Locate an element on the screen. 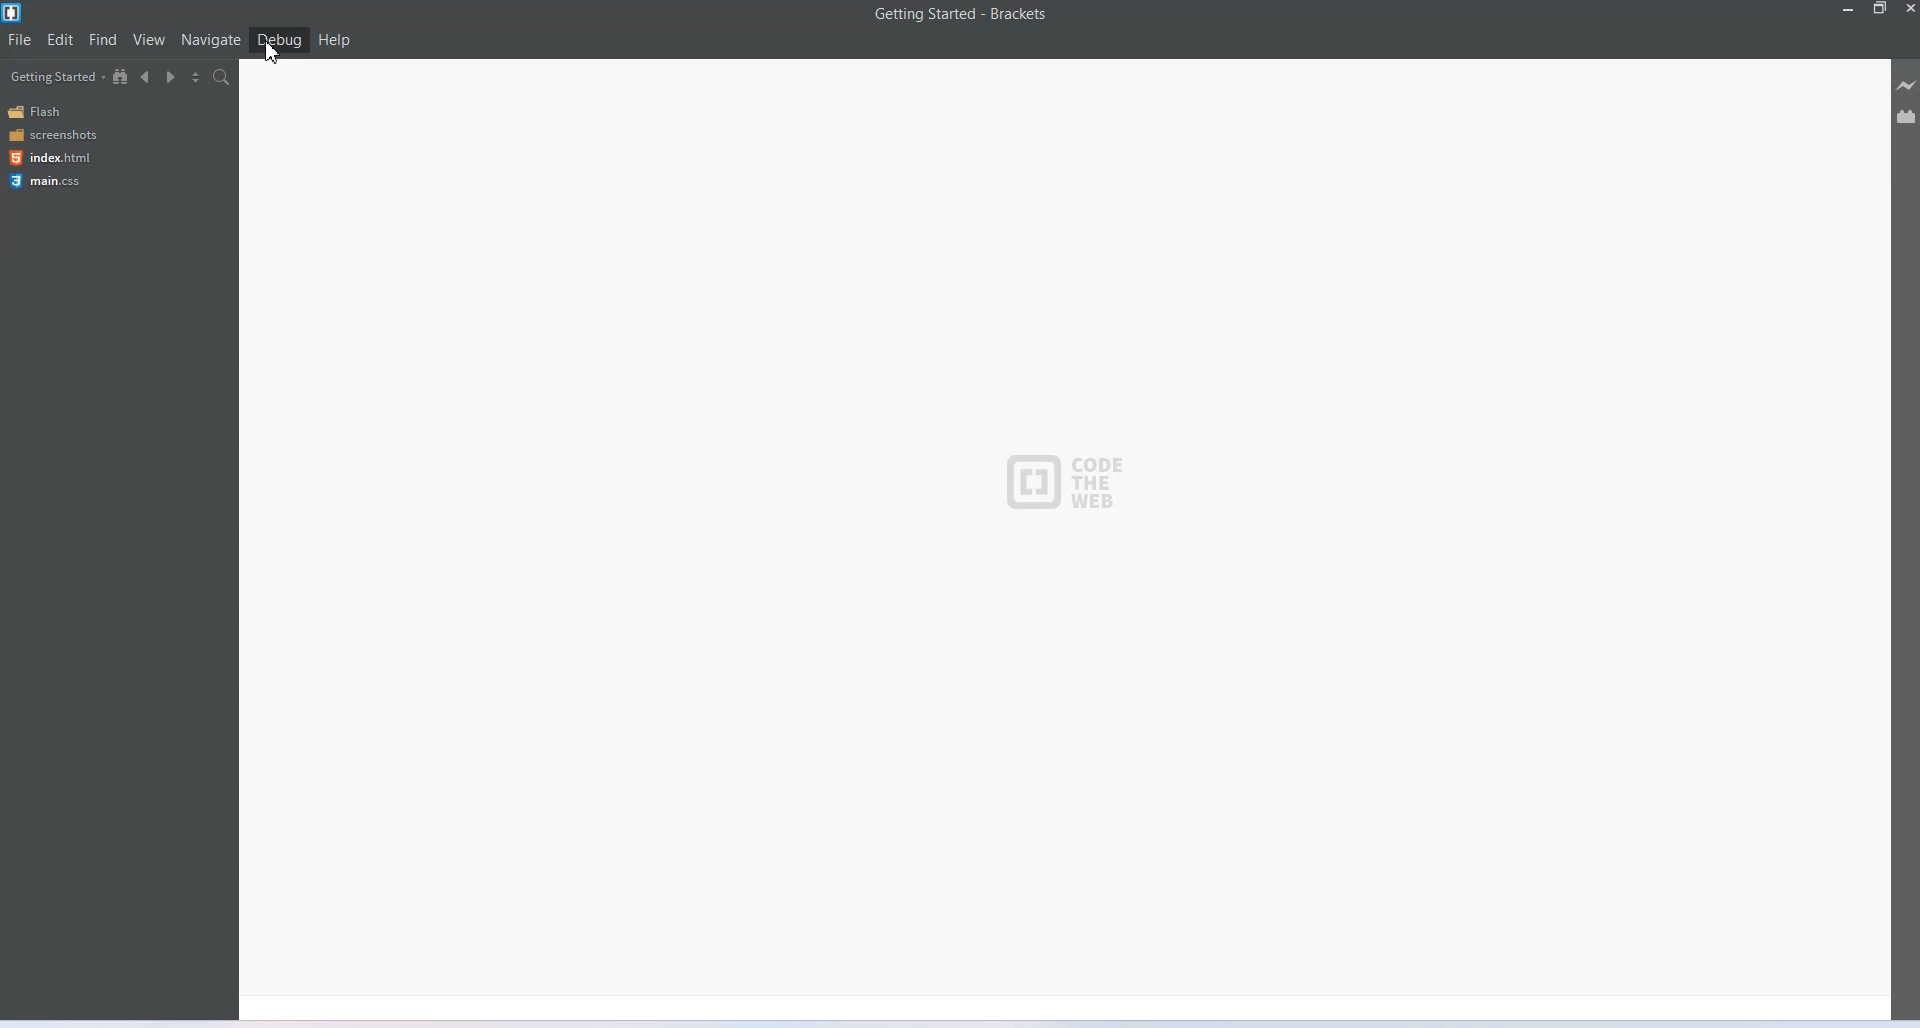  maximize is located at coordinates (1880, 10).